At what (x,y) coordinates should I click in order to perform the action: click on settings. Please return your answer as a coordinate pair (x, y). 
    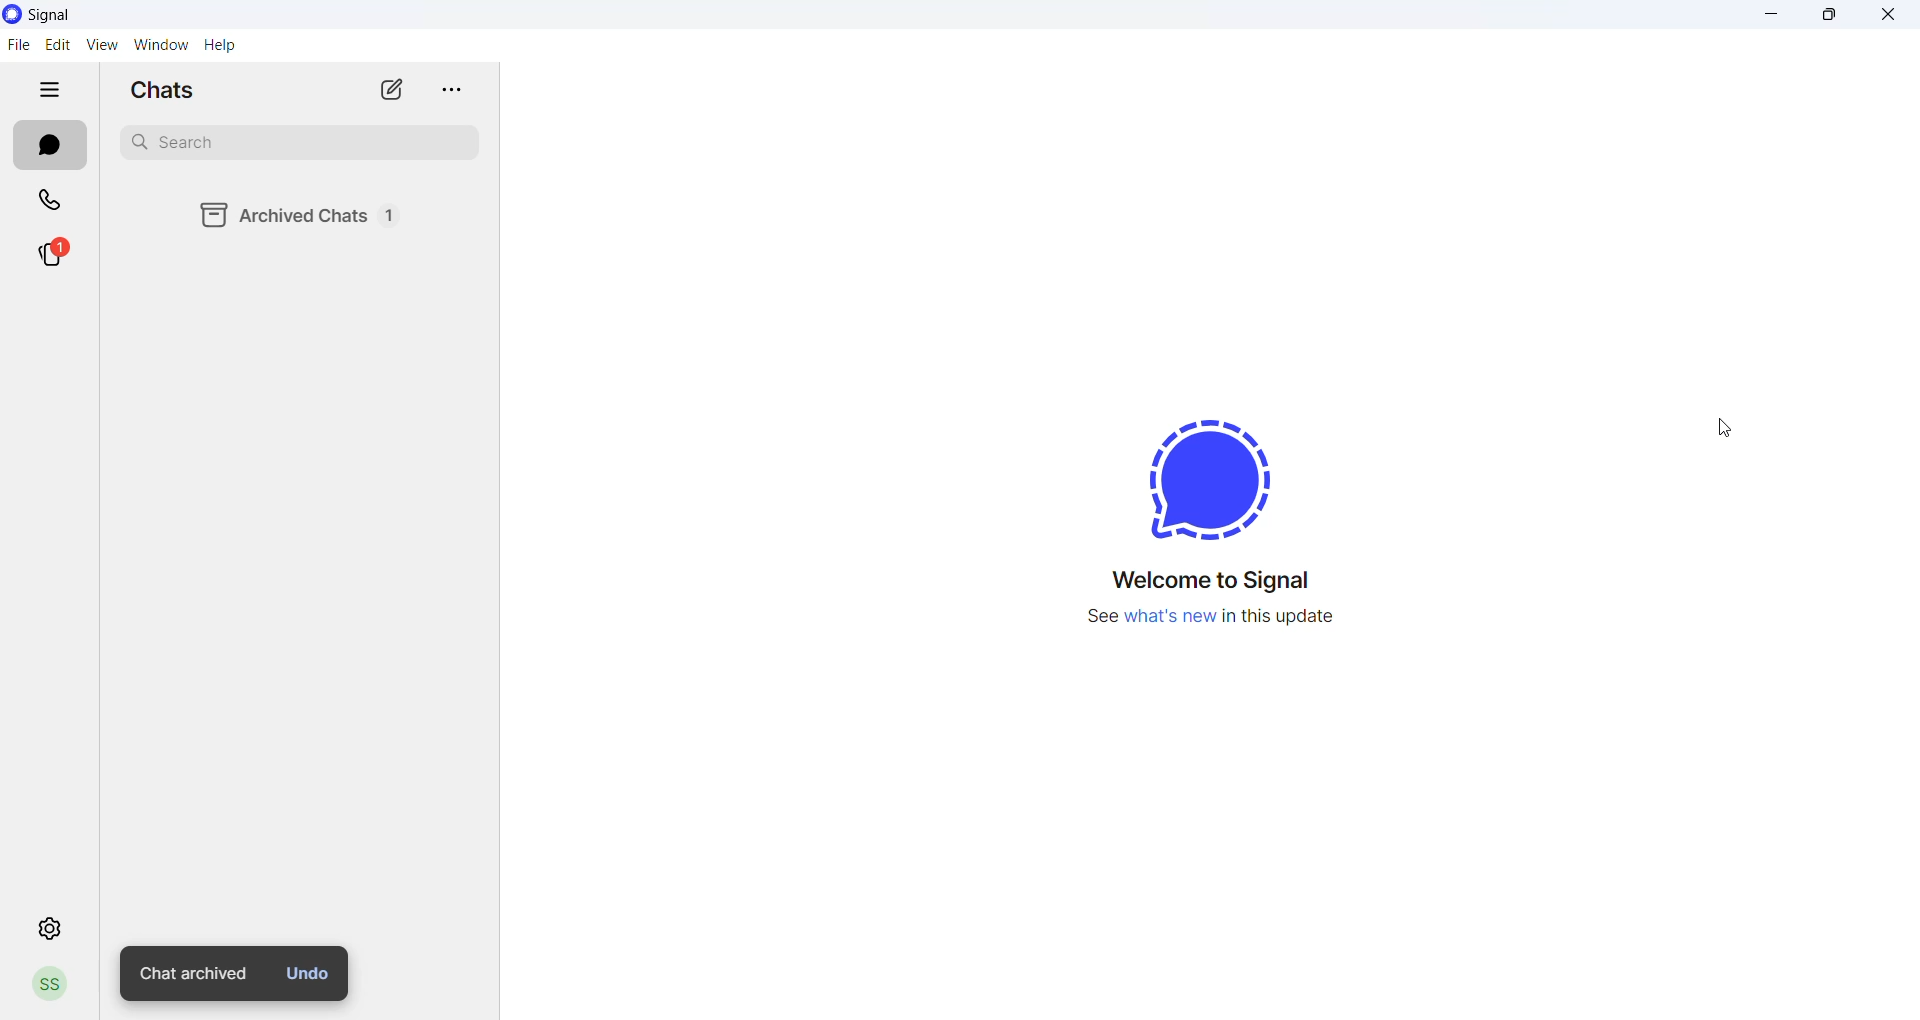
    Looking at the image, I should click on (47, 927).